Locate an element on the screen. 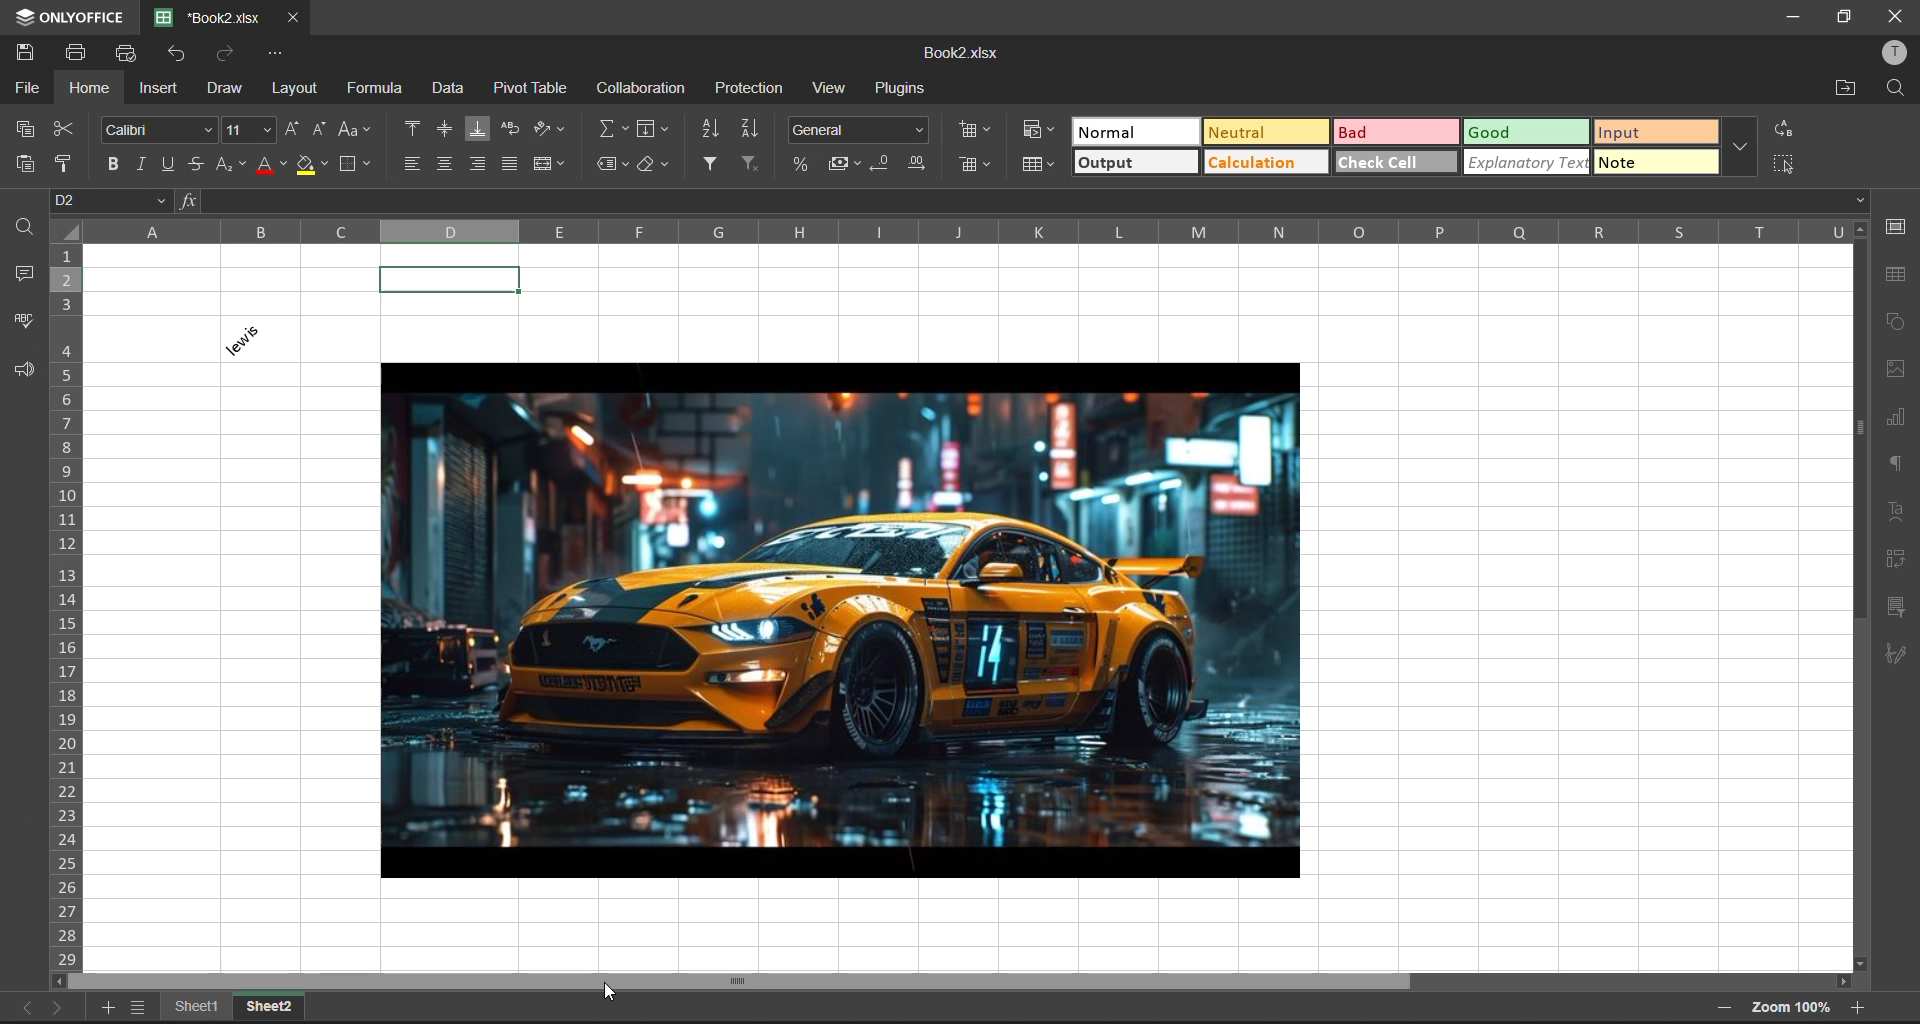  increment size is located at coordinates (291, 132).